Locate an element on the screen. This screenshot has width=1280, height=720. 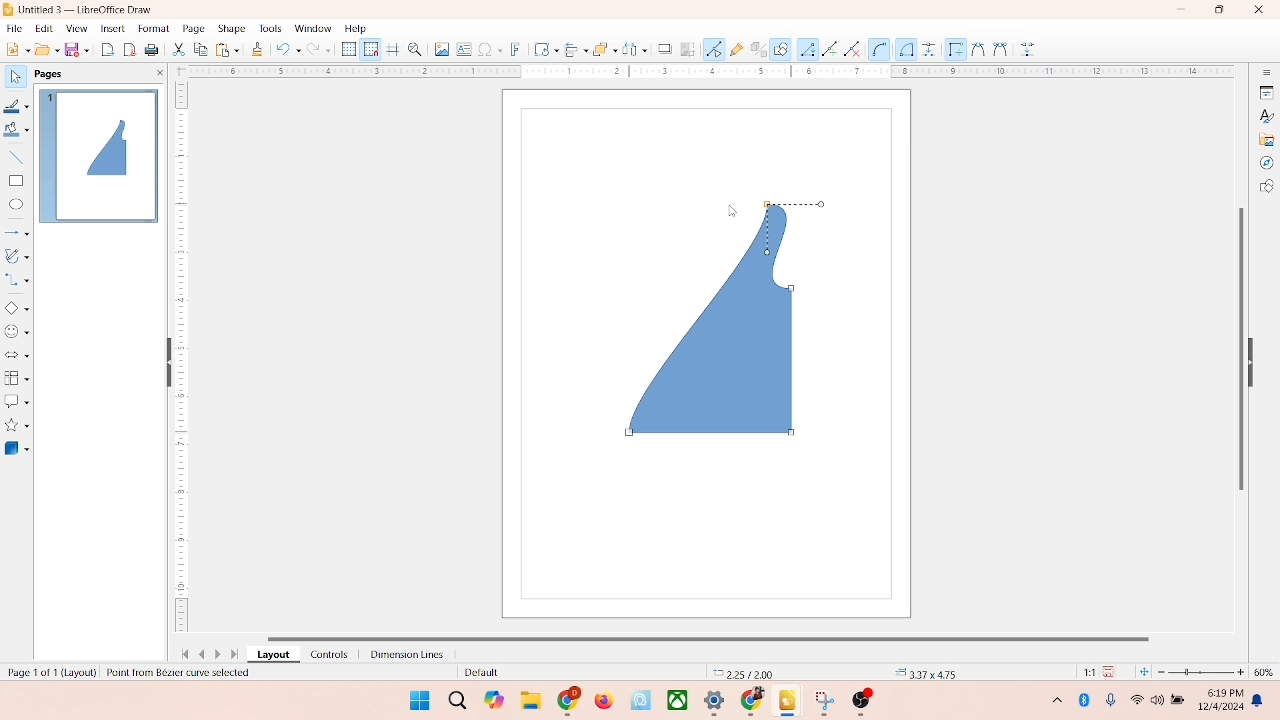
wifi is located at coordinates (1136, 696).